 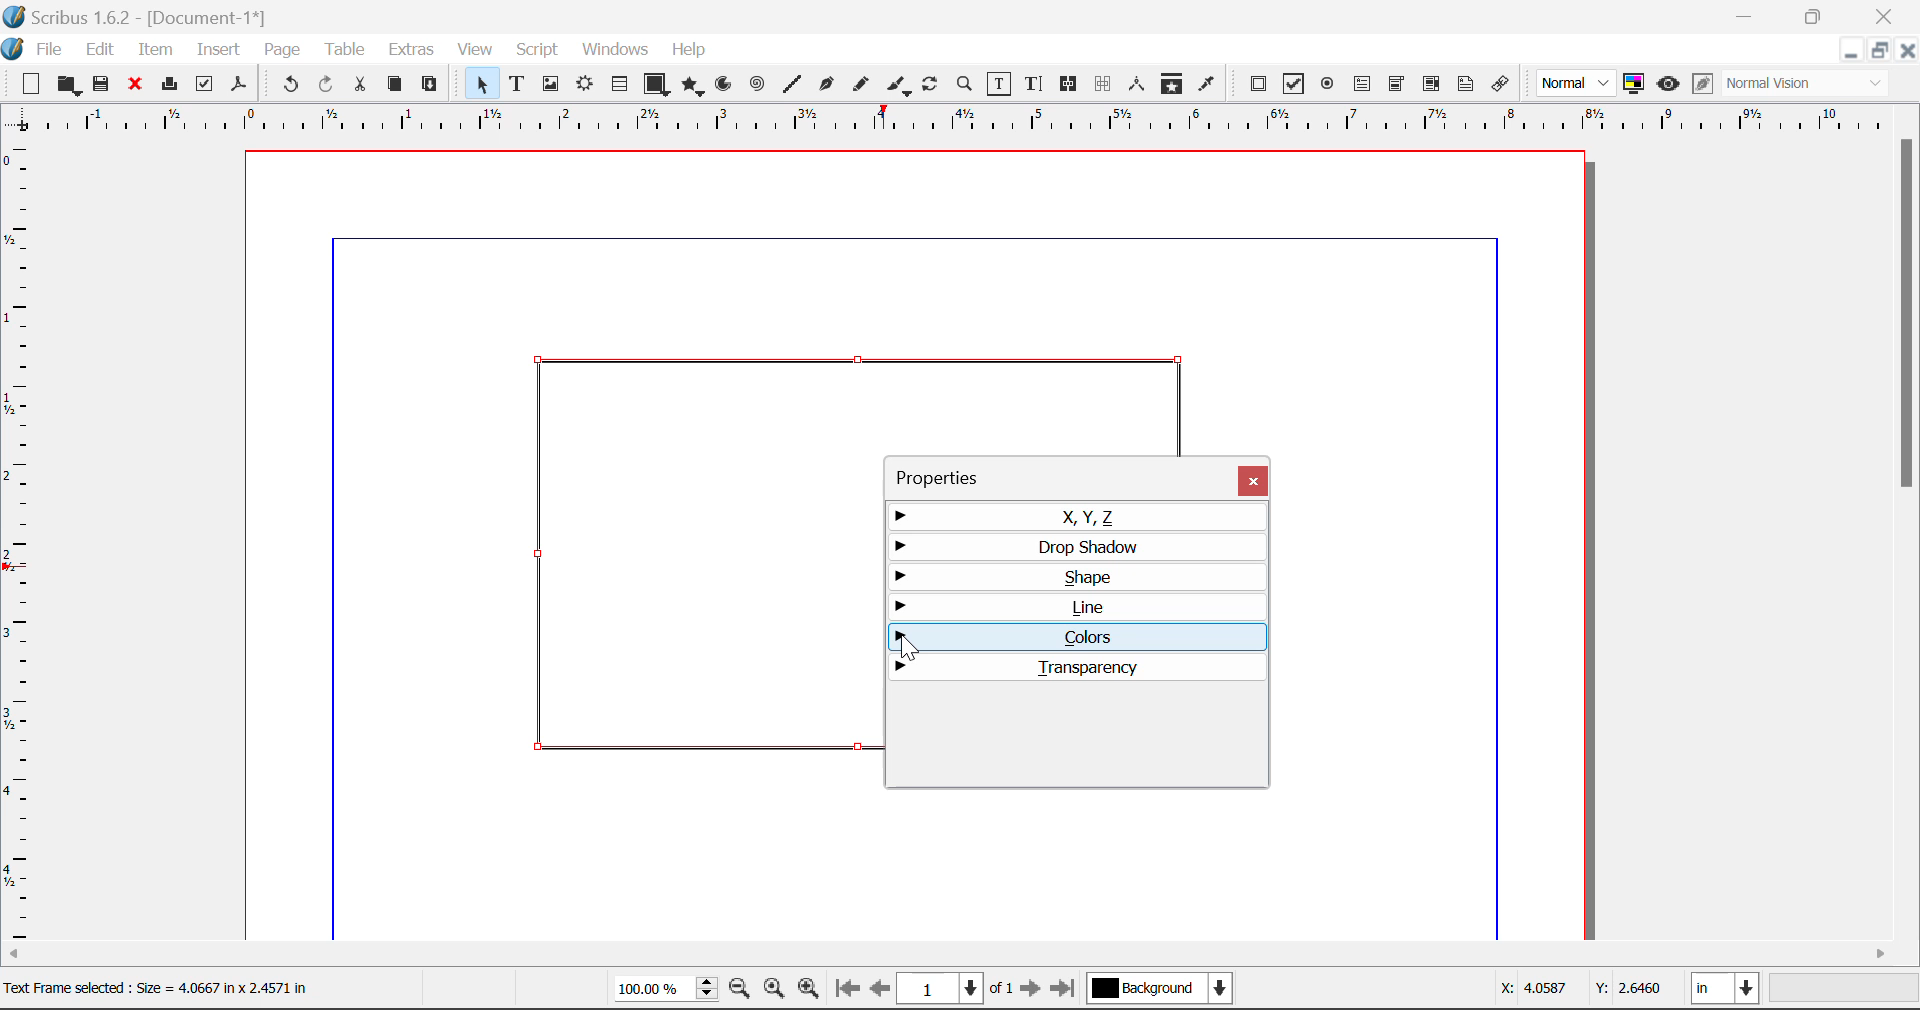 I want to click on Display Visual Appearance, so click(x=1813, y=84).